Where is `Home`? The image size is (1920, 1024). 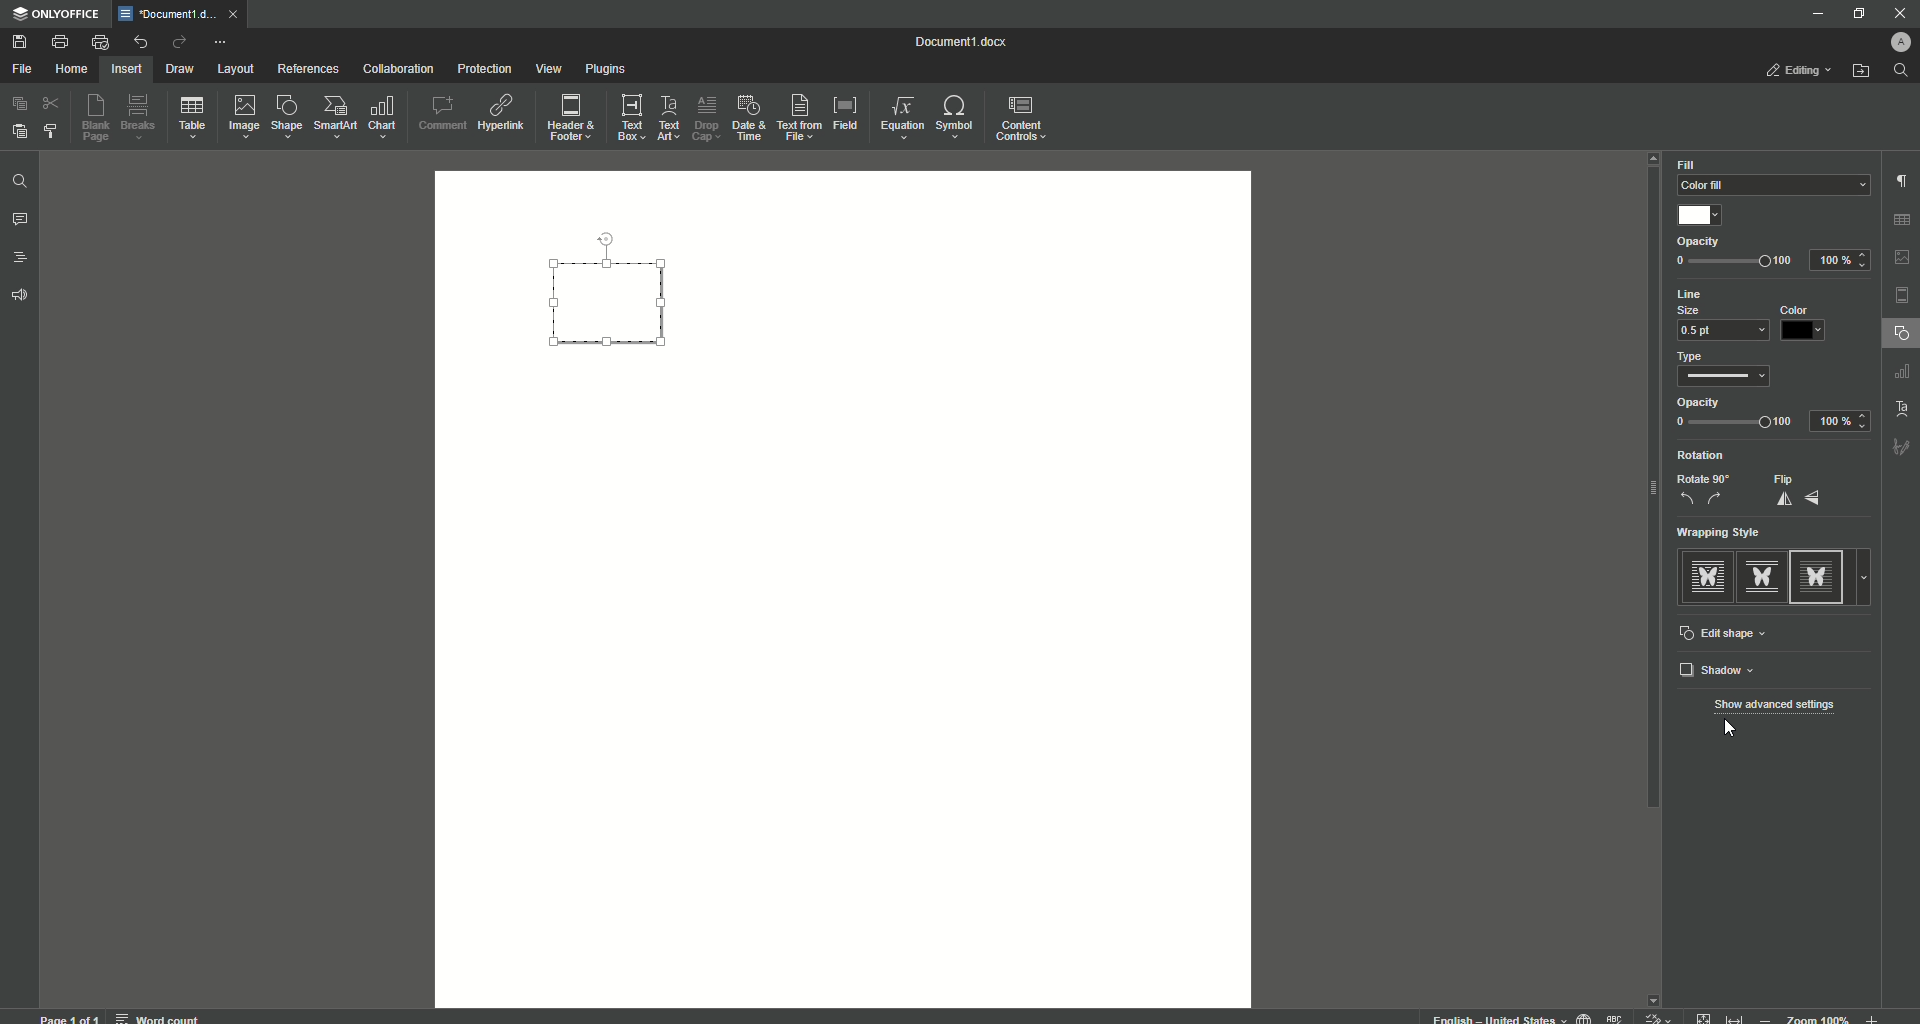
Home is located at coordinates (71, 70).